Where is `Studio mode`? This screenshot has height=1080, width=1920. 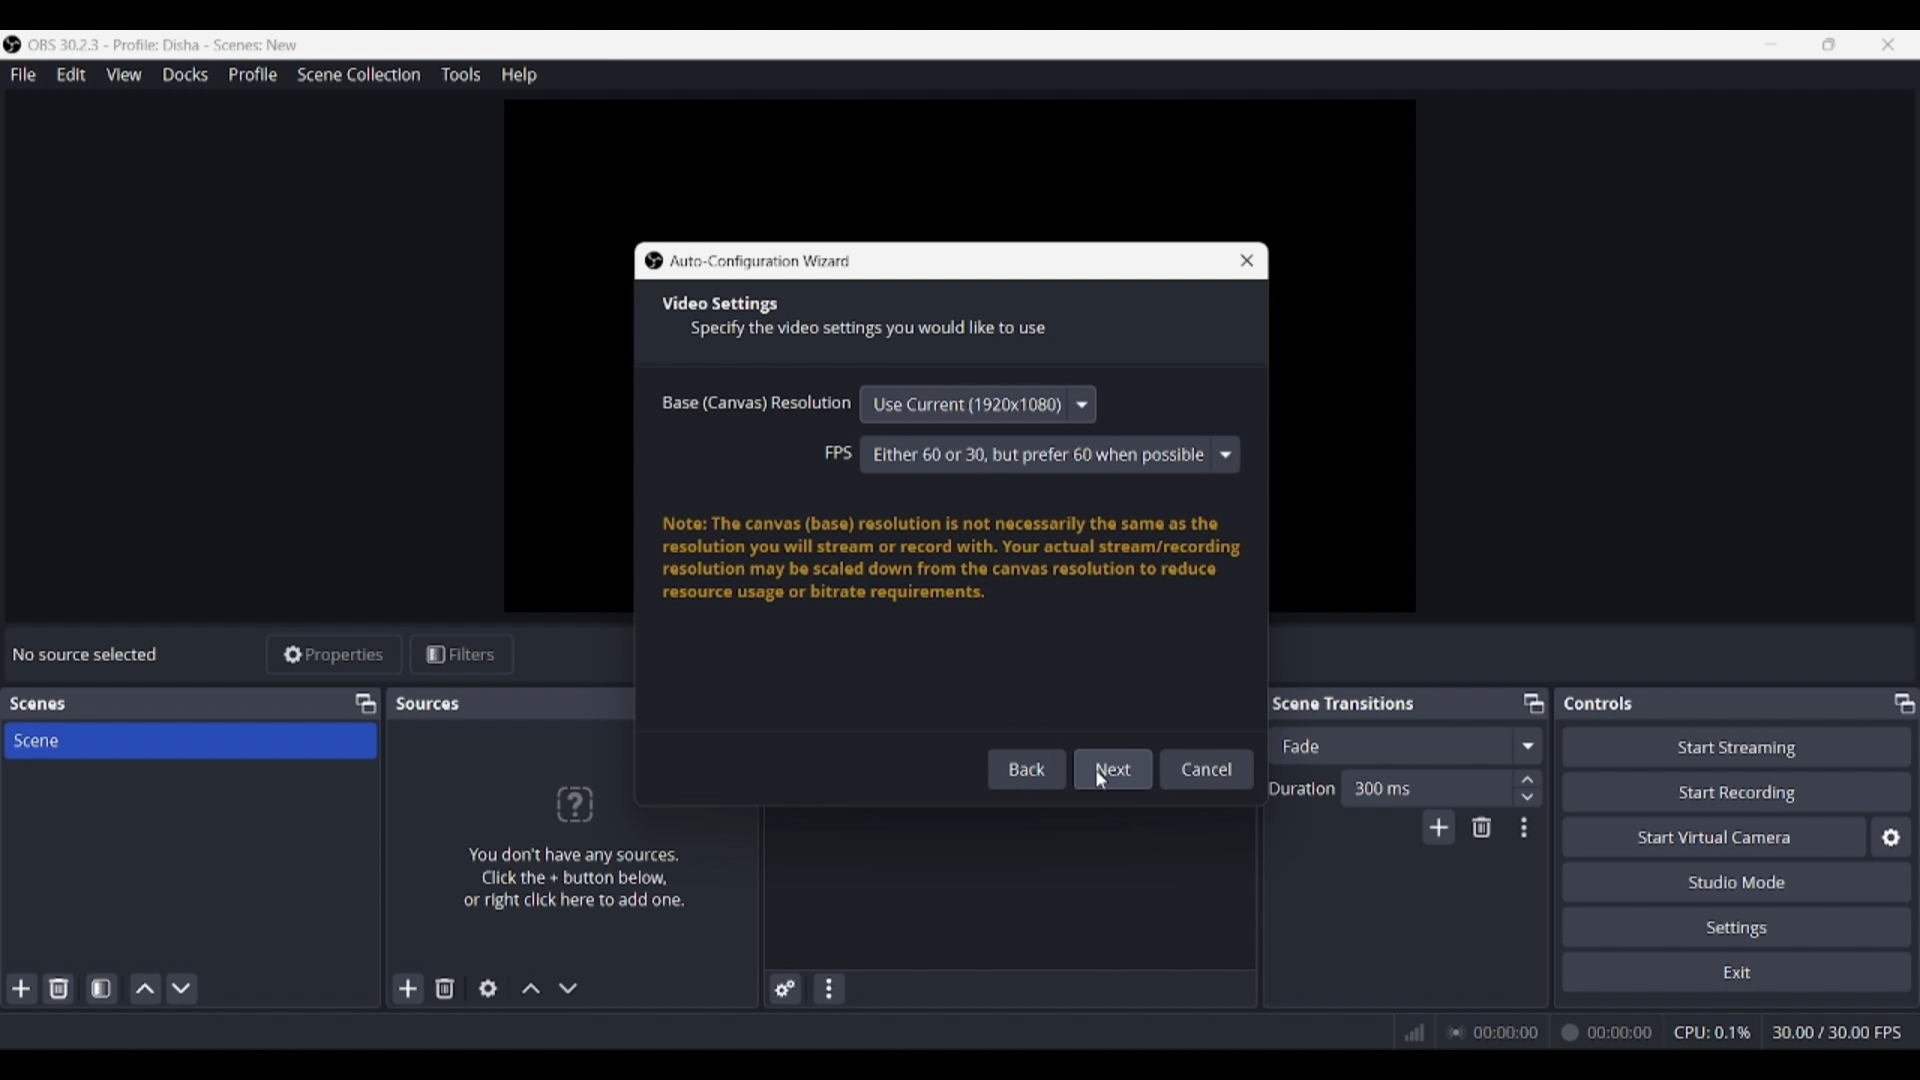
Studio mode is located at coordinates (1737, 881).